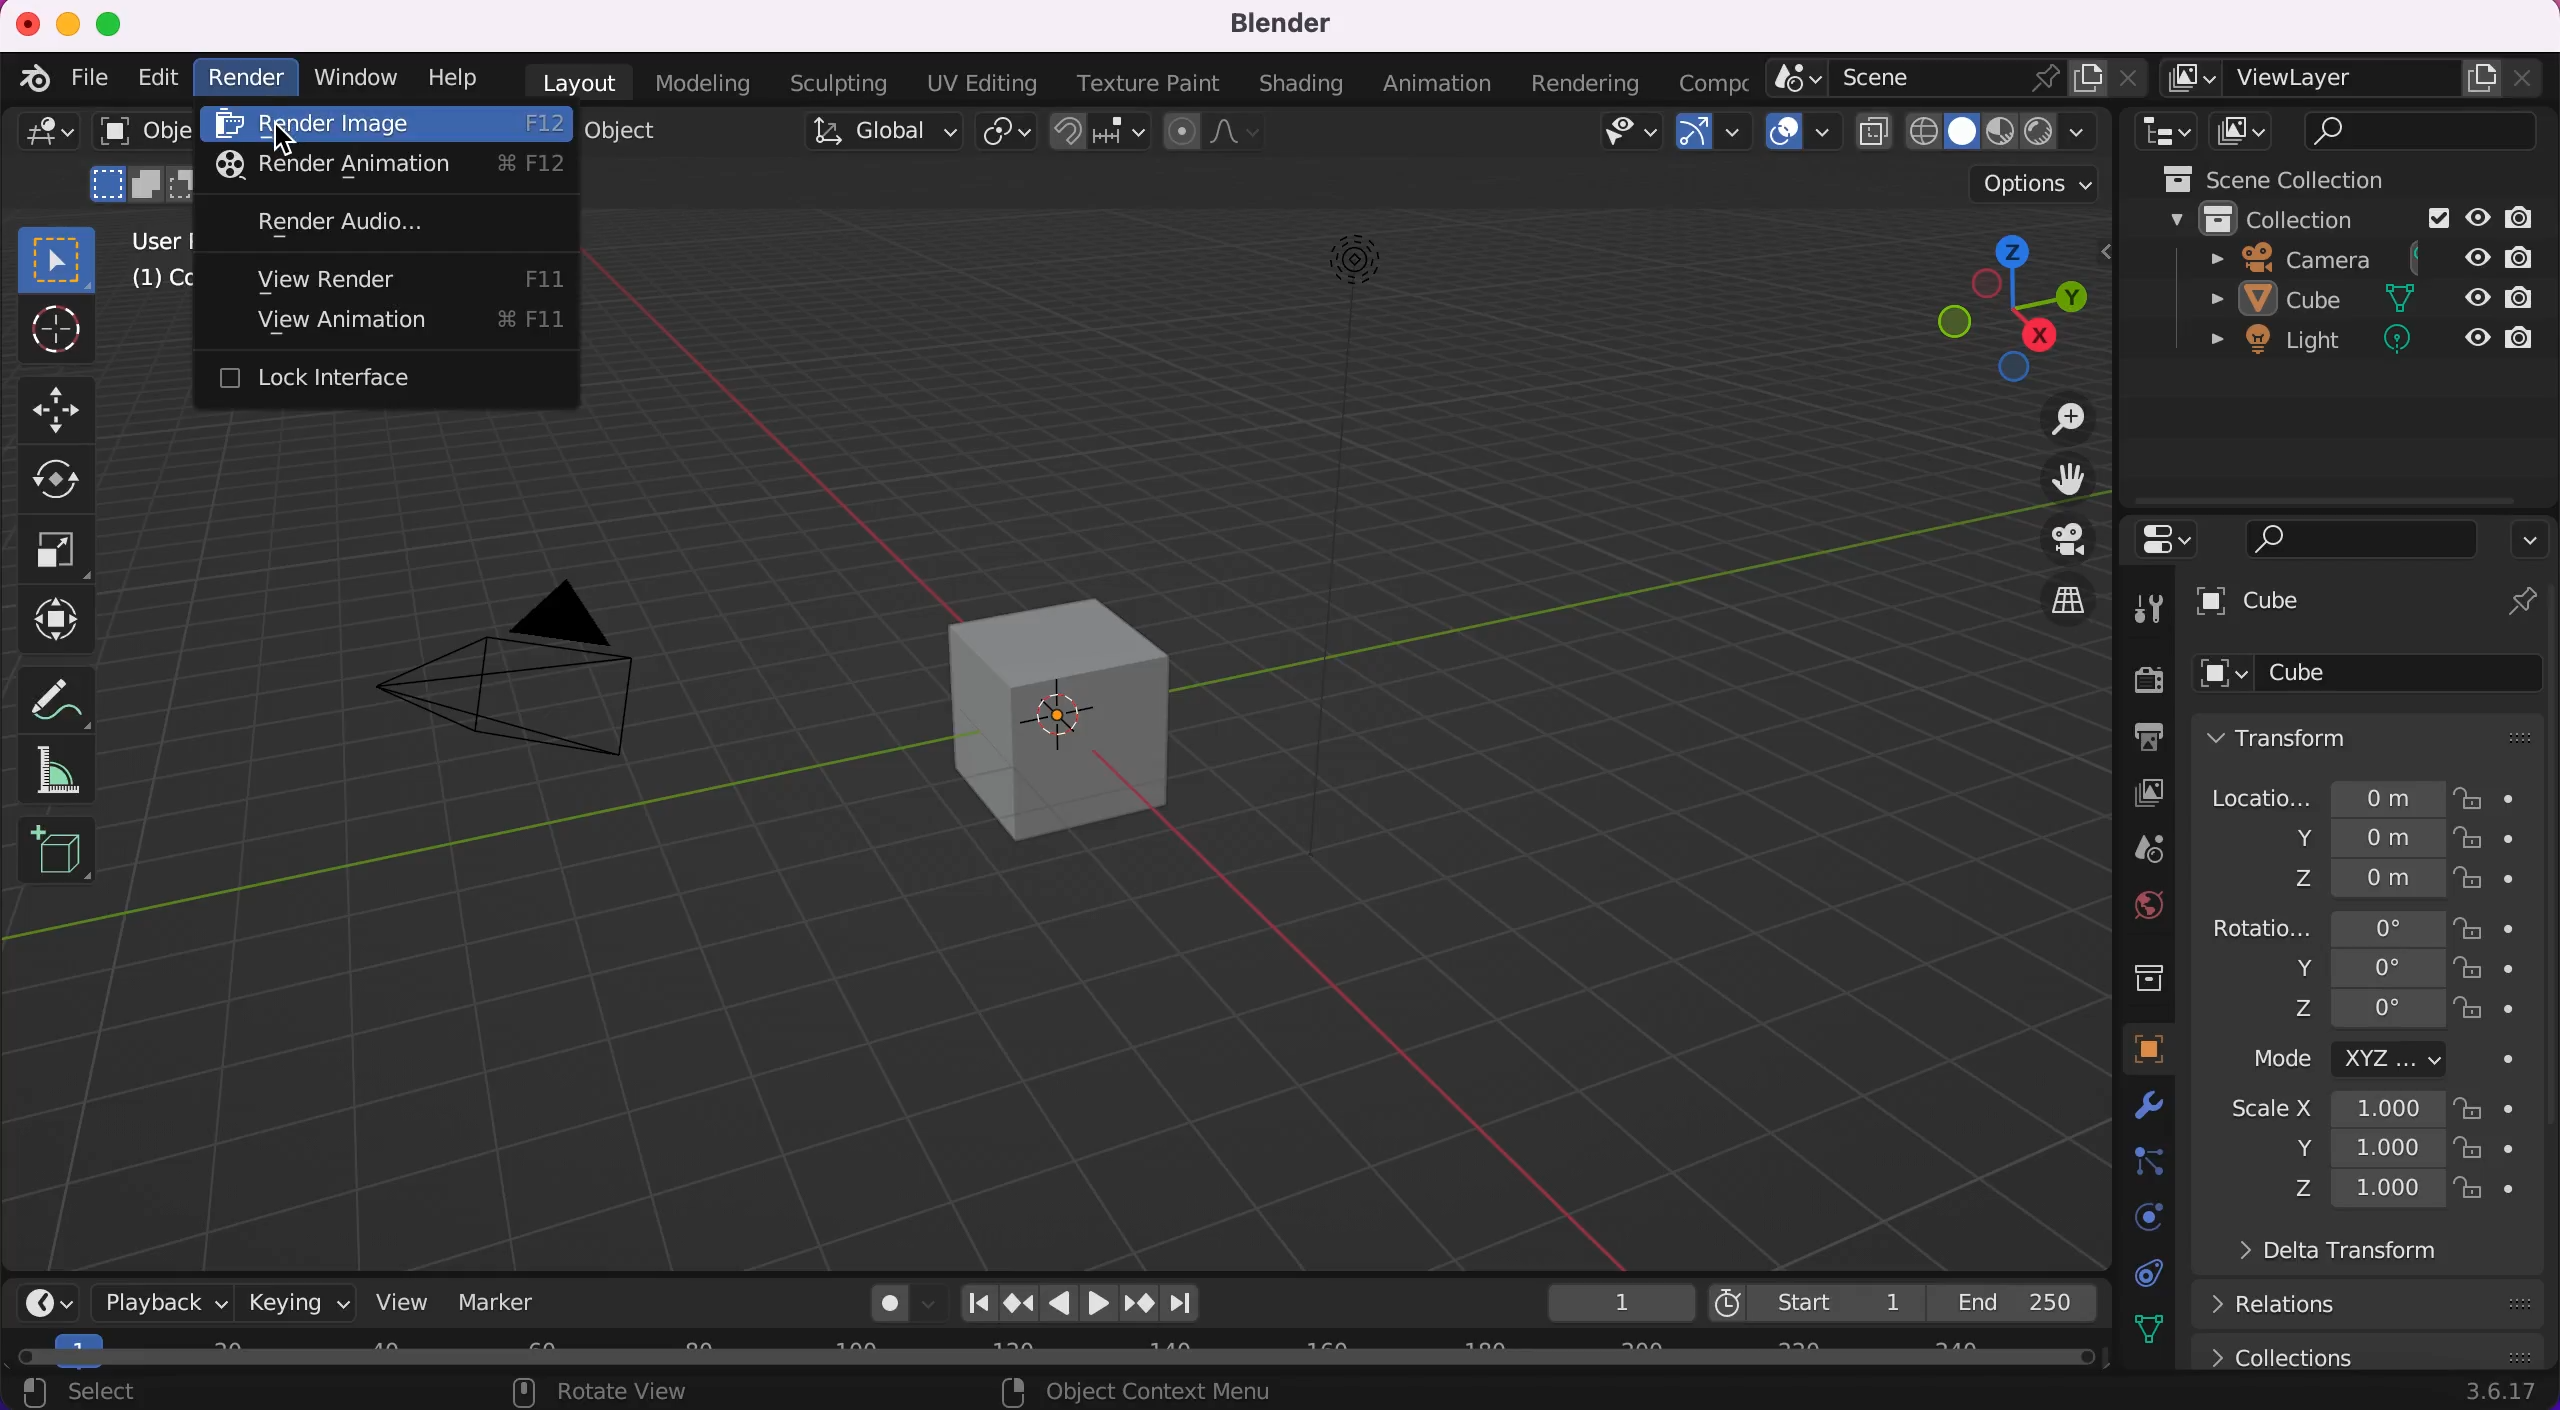  What do you see at coordinates (72, 617) in the screenshot?
I see `transform` at bounding box center [72, 617].